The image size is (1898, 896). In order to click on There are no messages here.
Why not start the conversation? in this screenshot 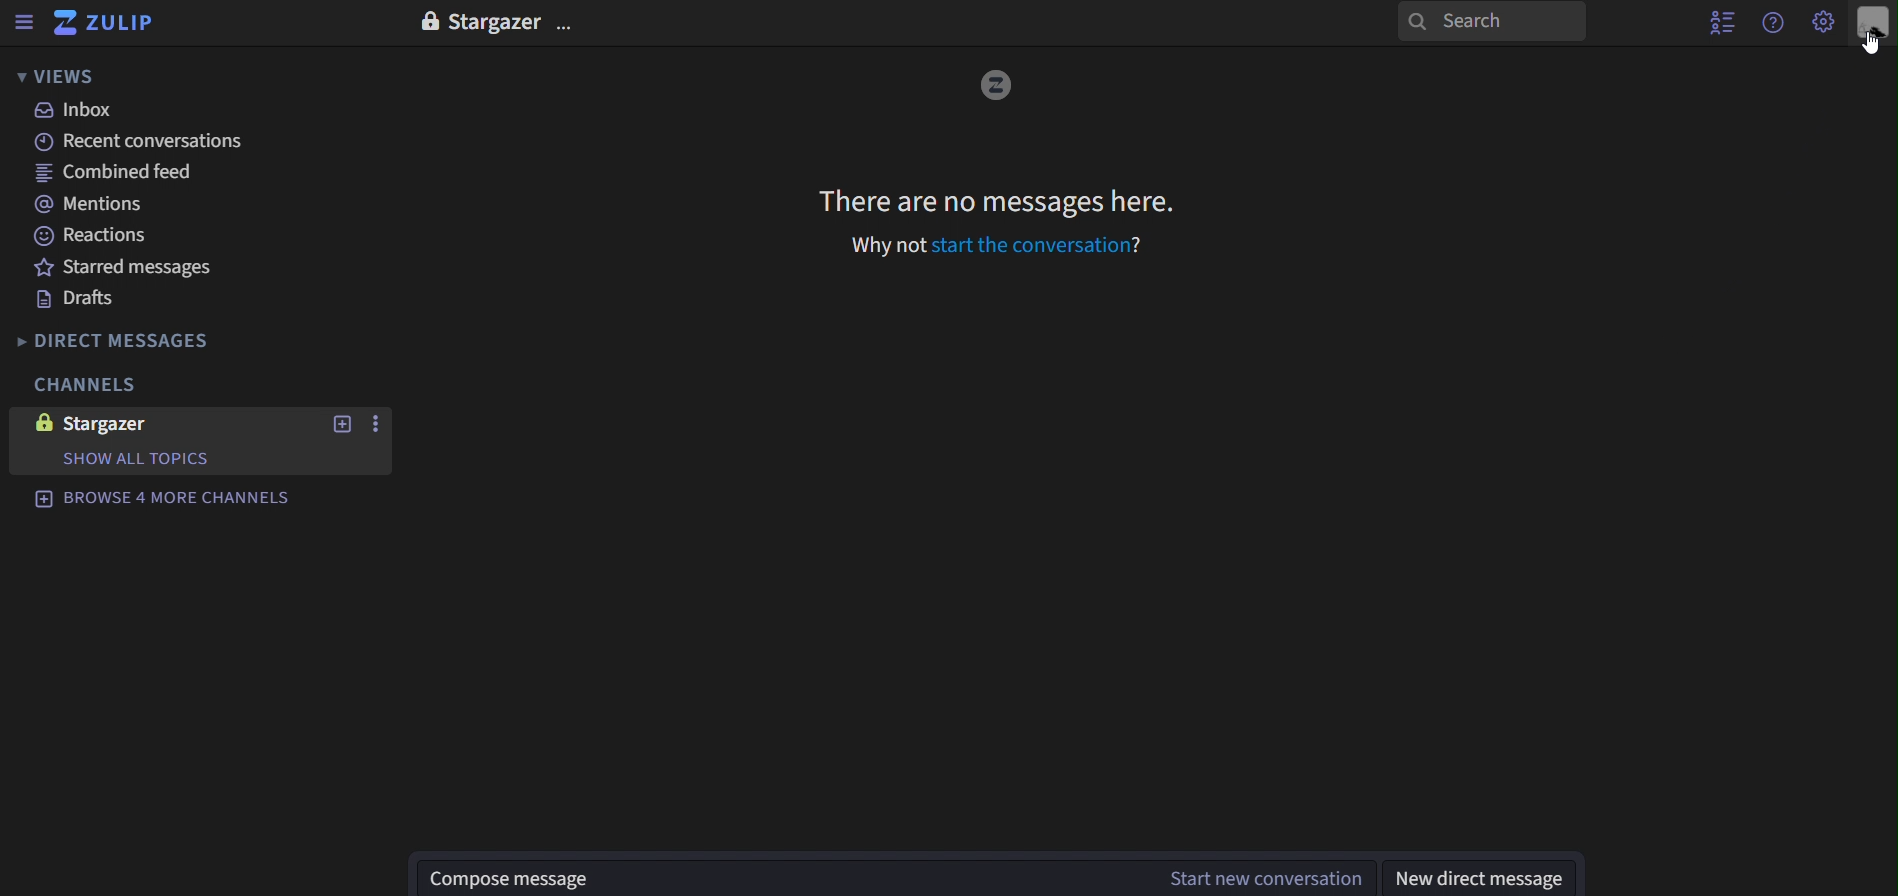, I will do `click(998, 201)`.